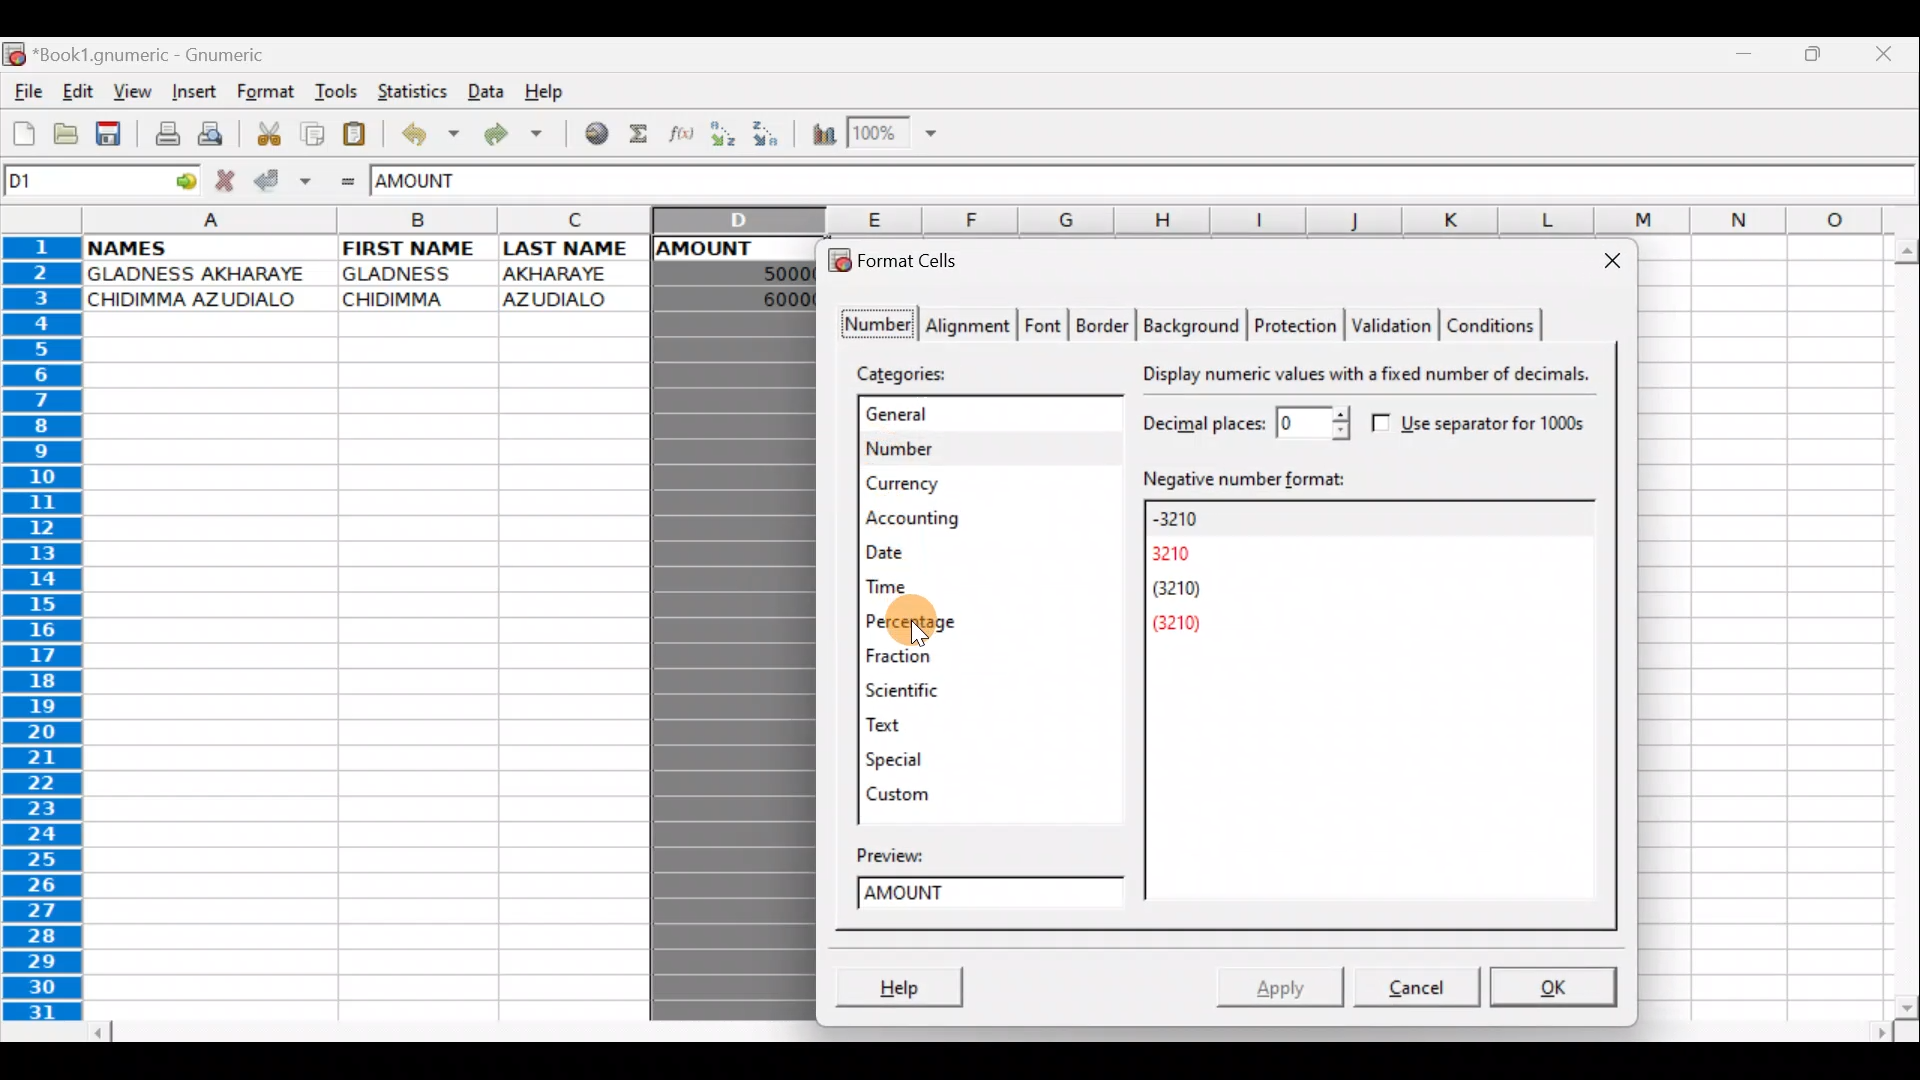 The height and width of the screenshot is (1080, 1920). Describe the element at coordinates (816, 134) in the screenshot. I see `Insert Chart` at that location.